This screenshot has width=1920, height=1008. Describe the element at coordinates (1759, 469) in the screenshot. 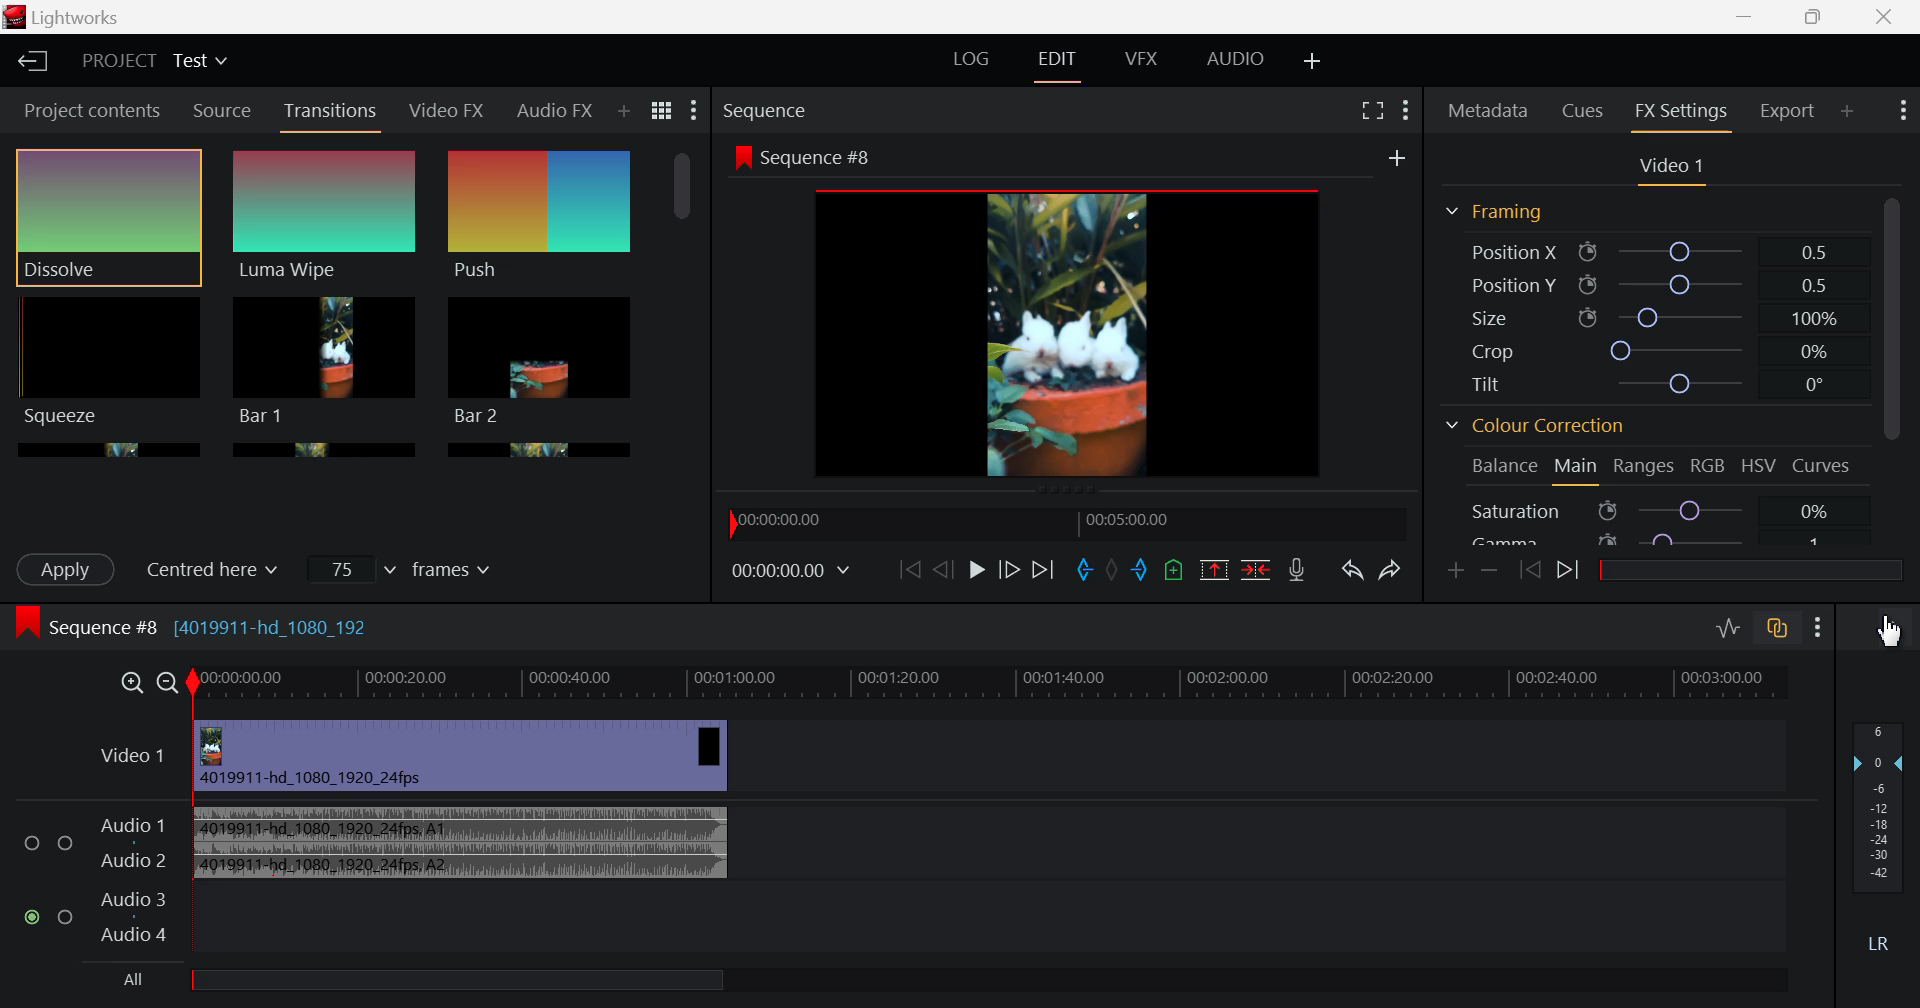

I see `HSV` at that location.